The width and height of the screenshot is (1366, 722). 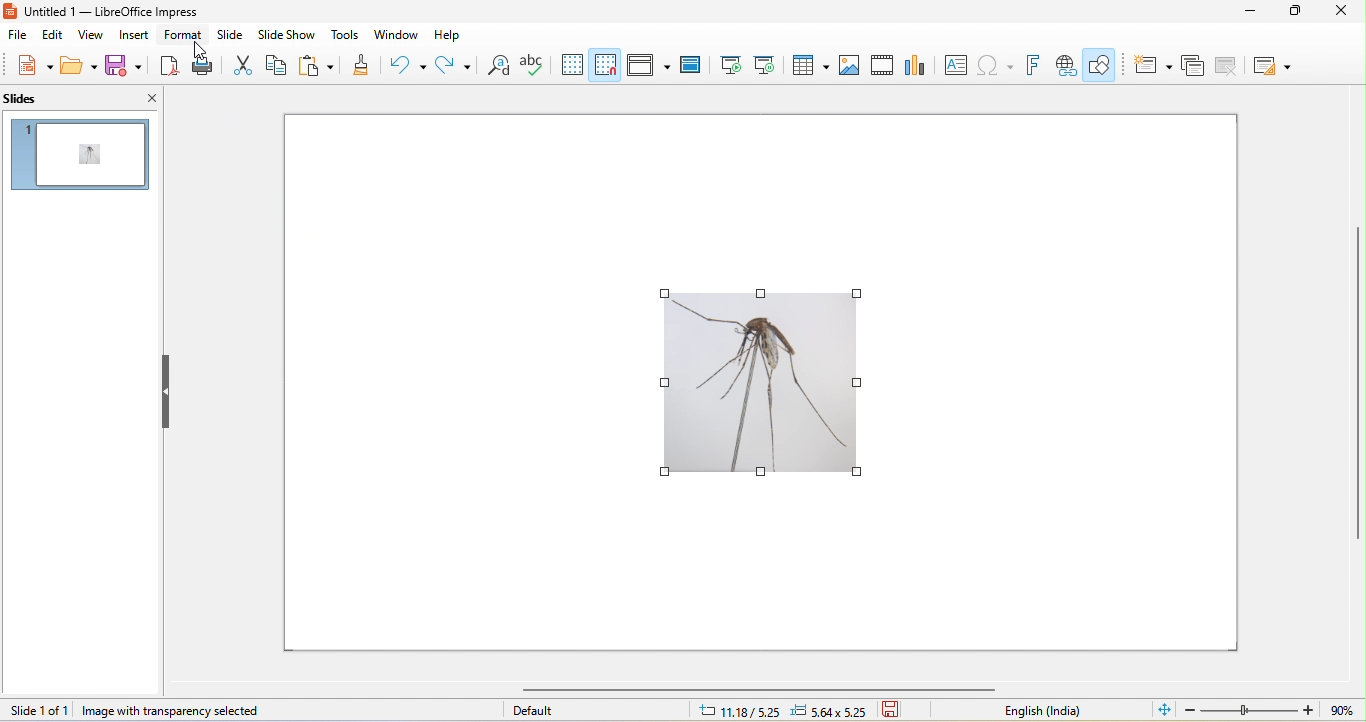 What do you see at coordinates (532, 64) in the screenshot?
I see `spelling` at bounding box center [532, 64].